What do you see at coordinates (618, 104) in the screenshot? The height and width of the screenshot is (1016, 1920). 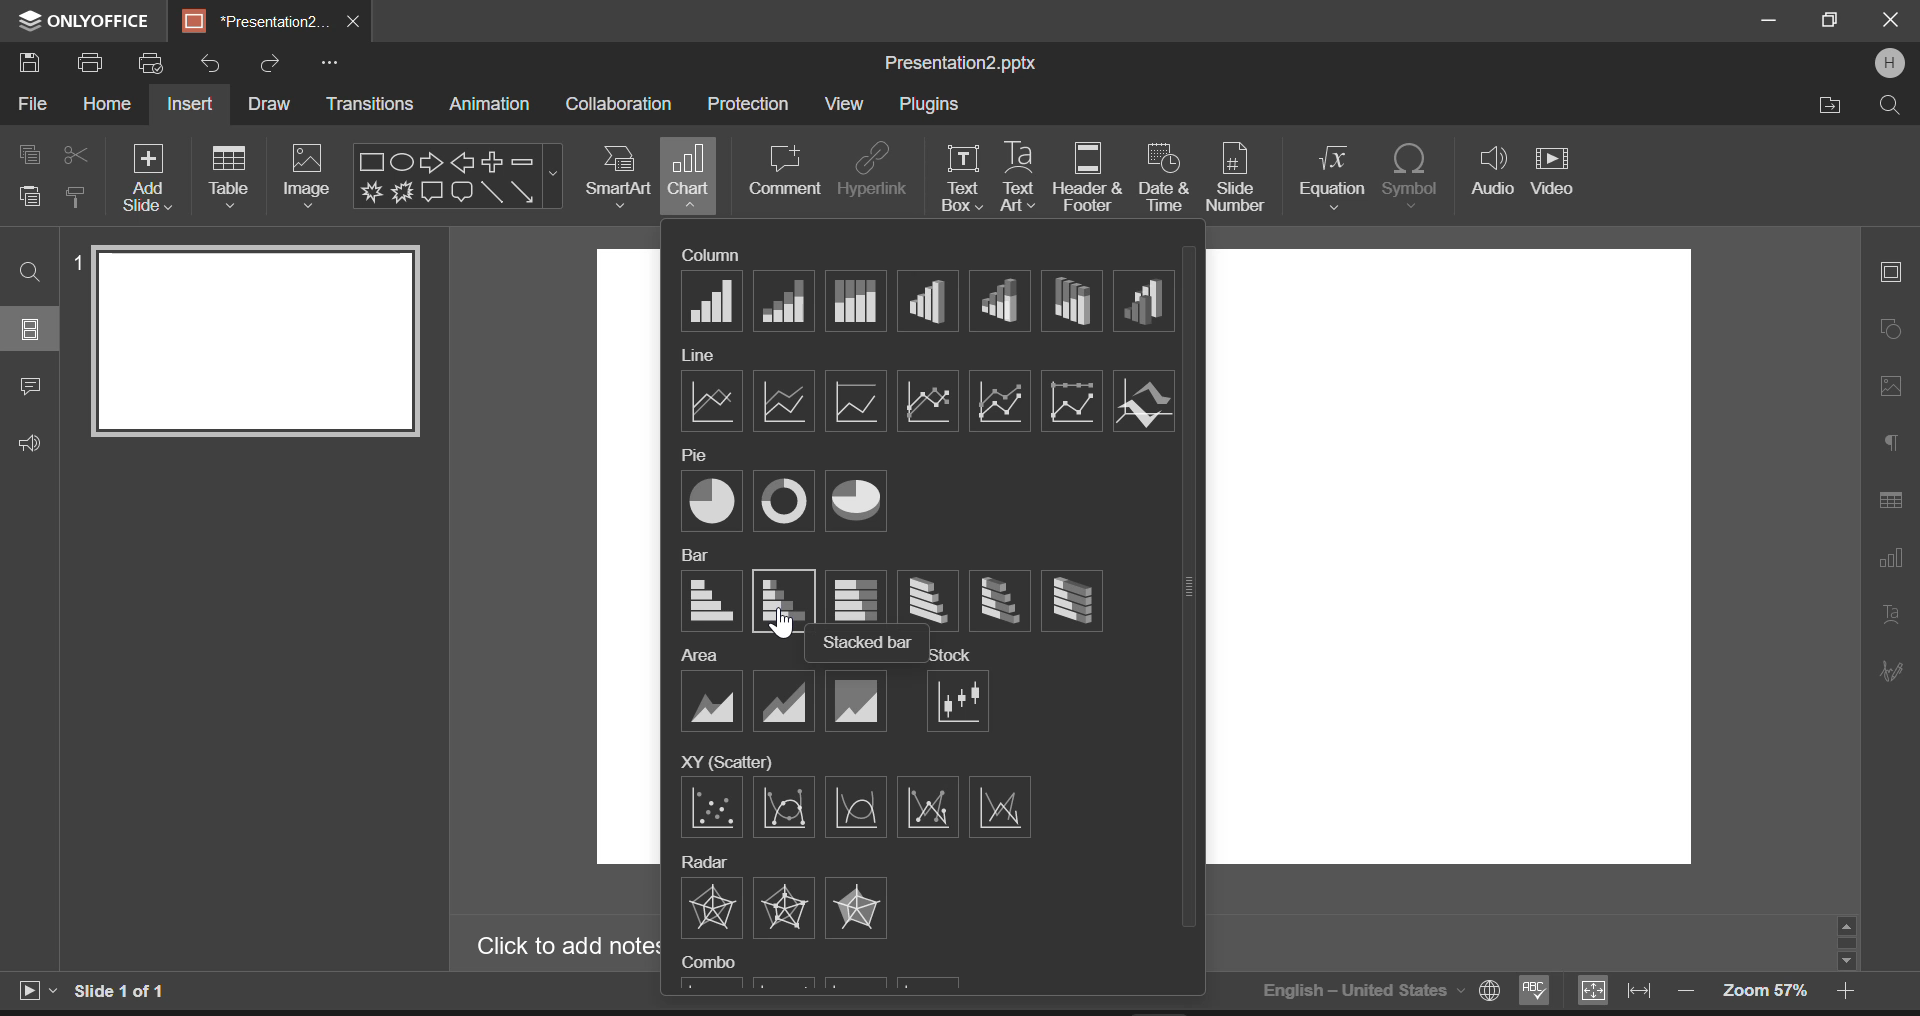 I see `Collaboration` at bounding box center [618, 104].